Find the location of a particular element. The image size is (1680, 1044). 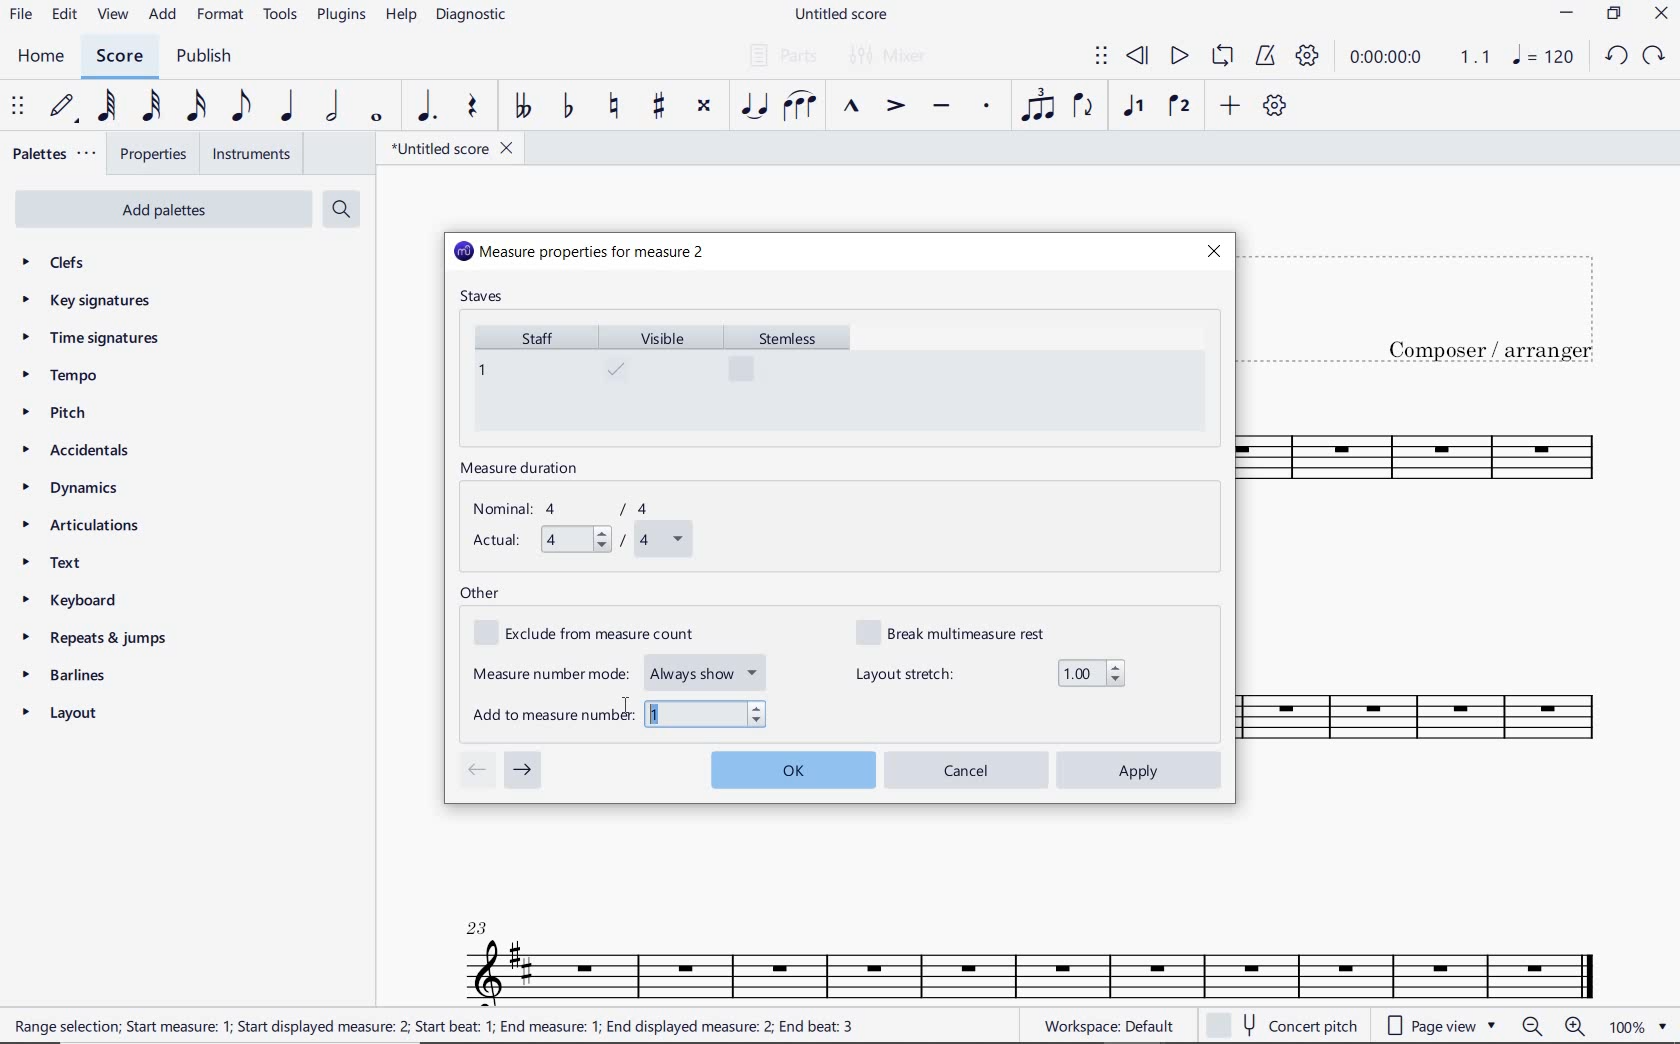

EDIT is located at coordinates (64, 17).